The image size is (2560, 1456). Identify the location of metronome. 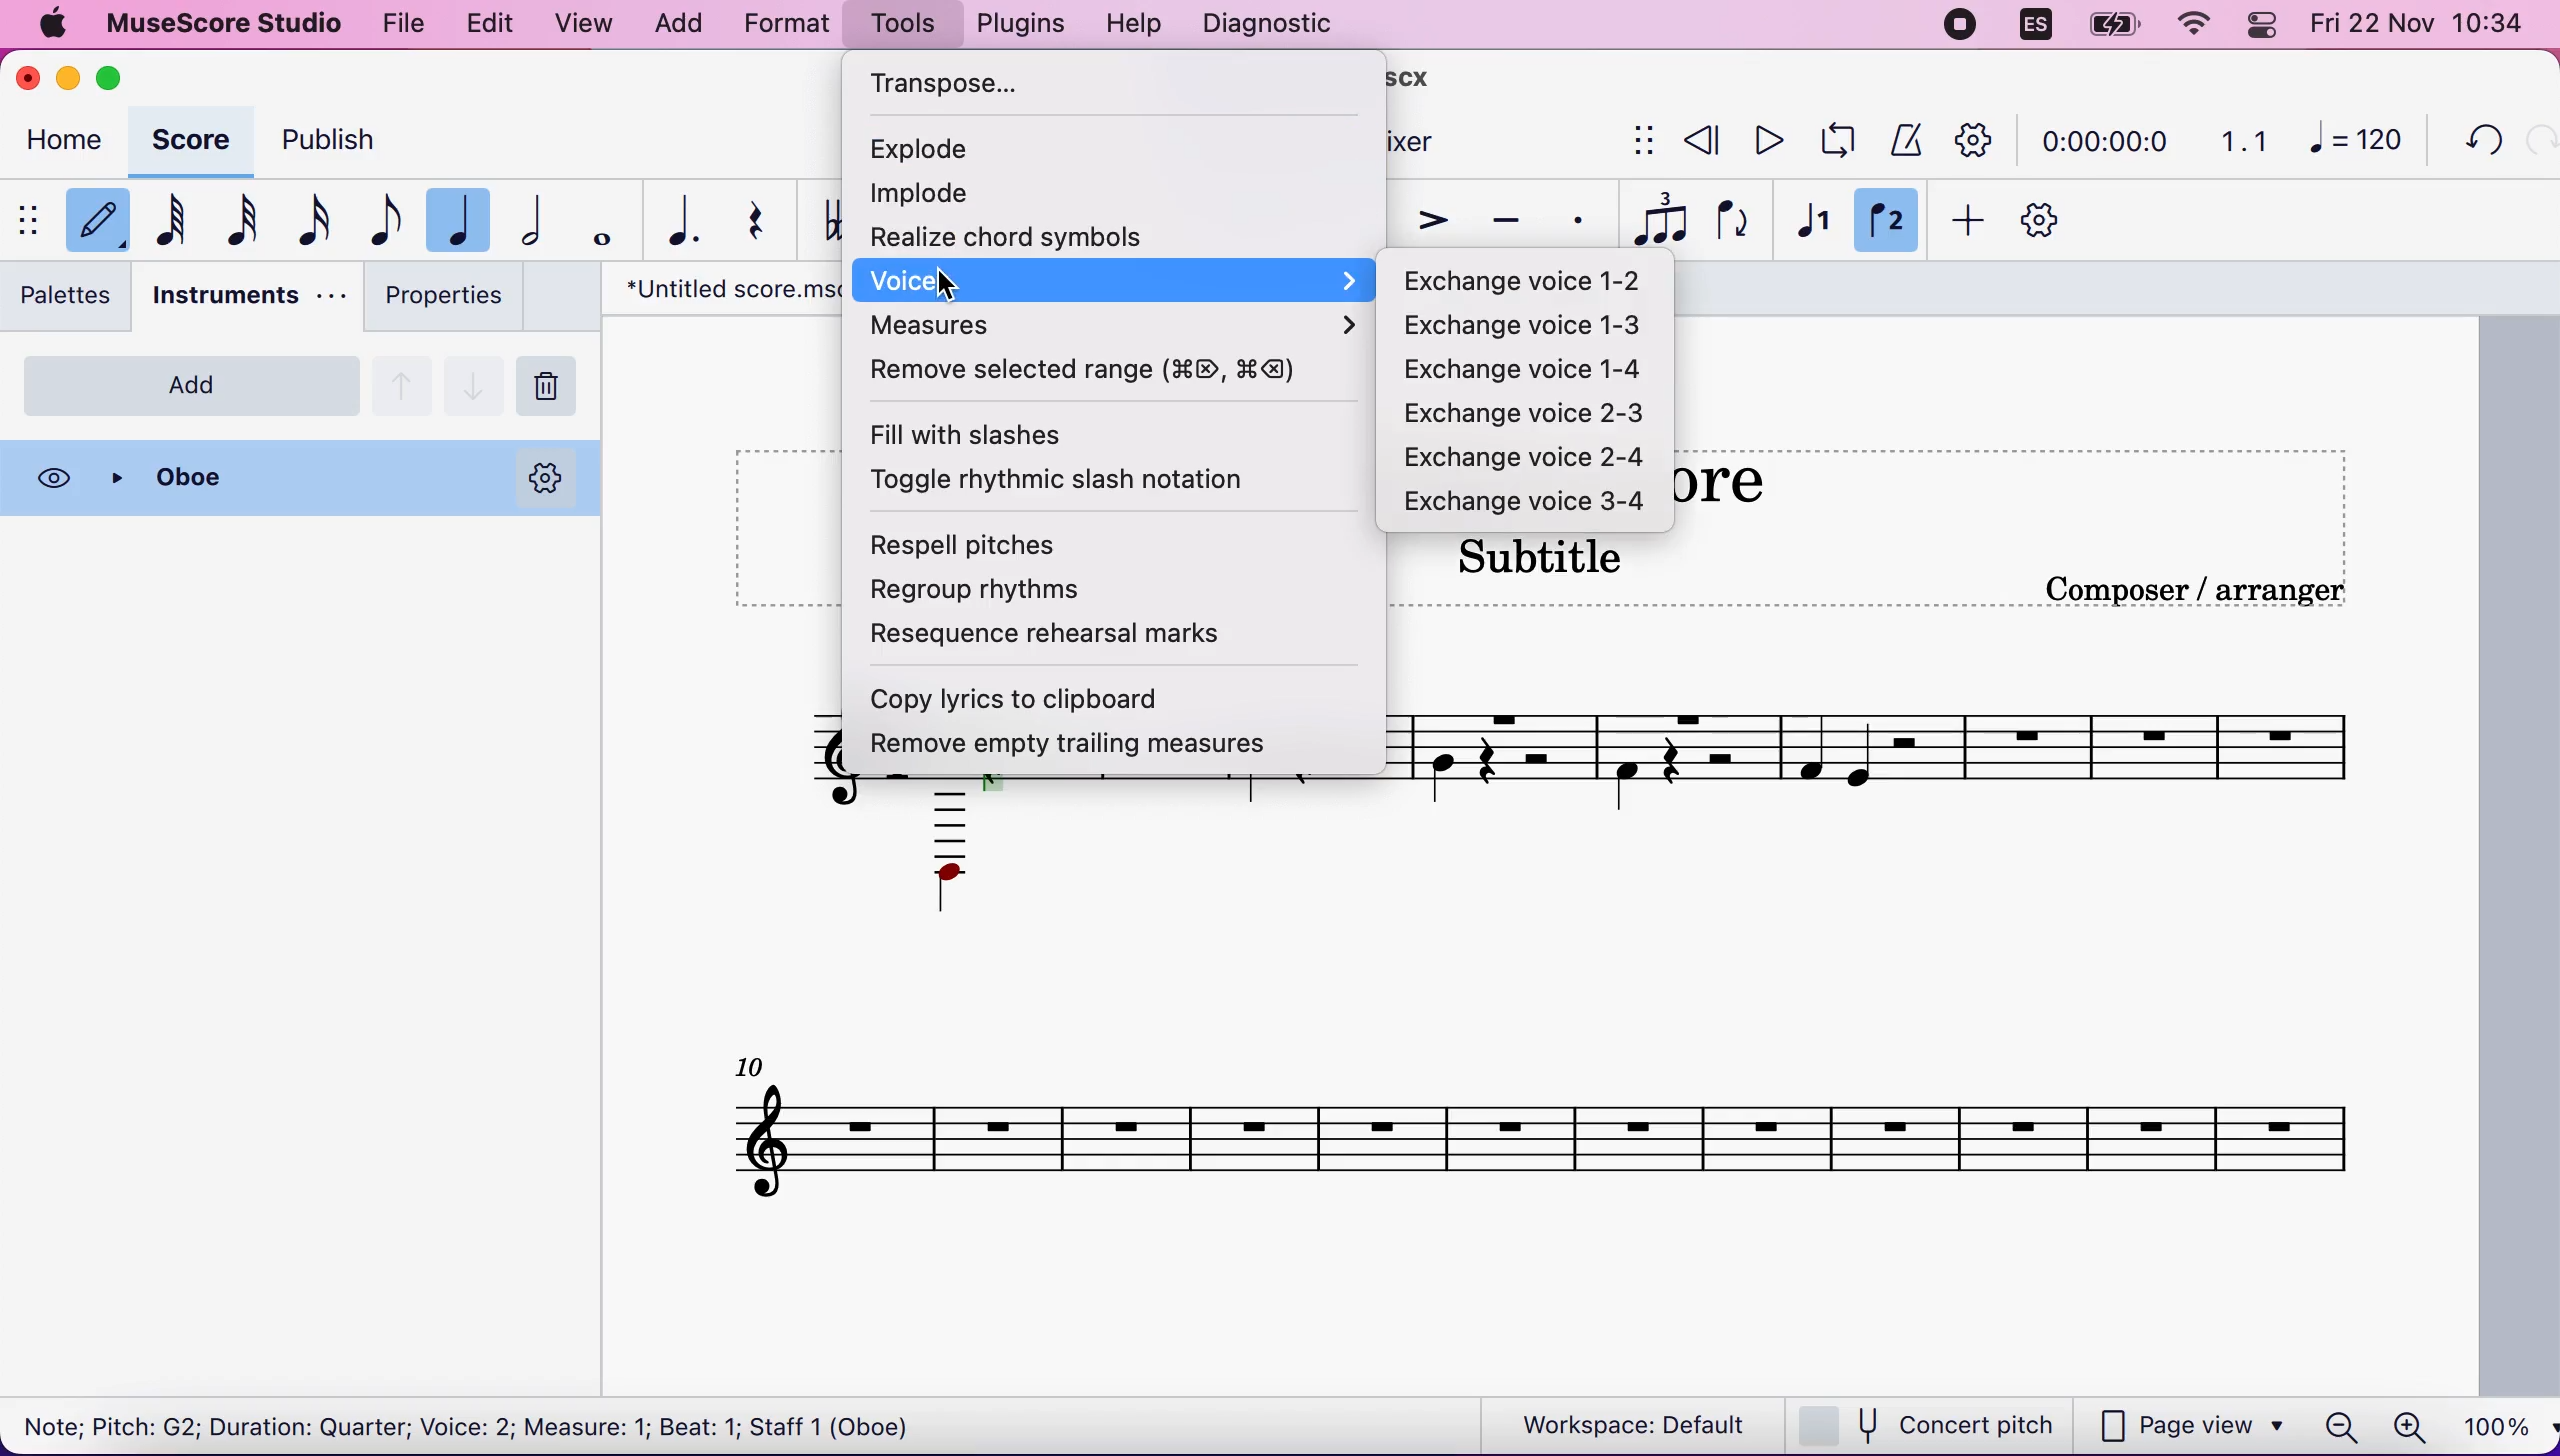
(1909, 138).